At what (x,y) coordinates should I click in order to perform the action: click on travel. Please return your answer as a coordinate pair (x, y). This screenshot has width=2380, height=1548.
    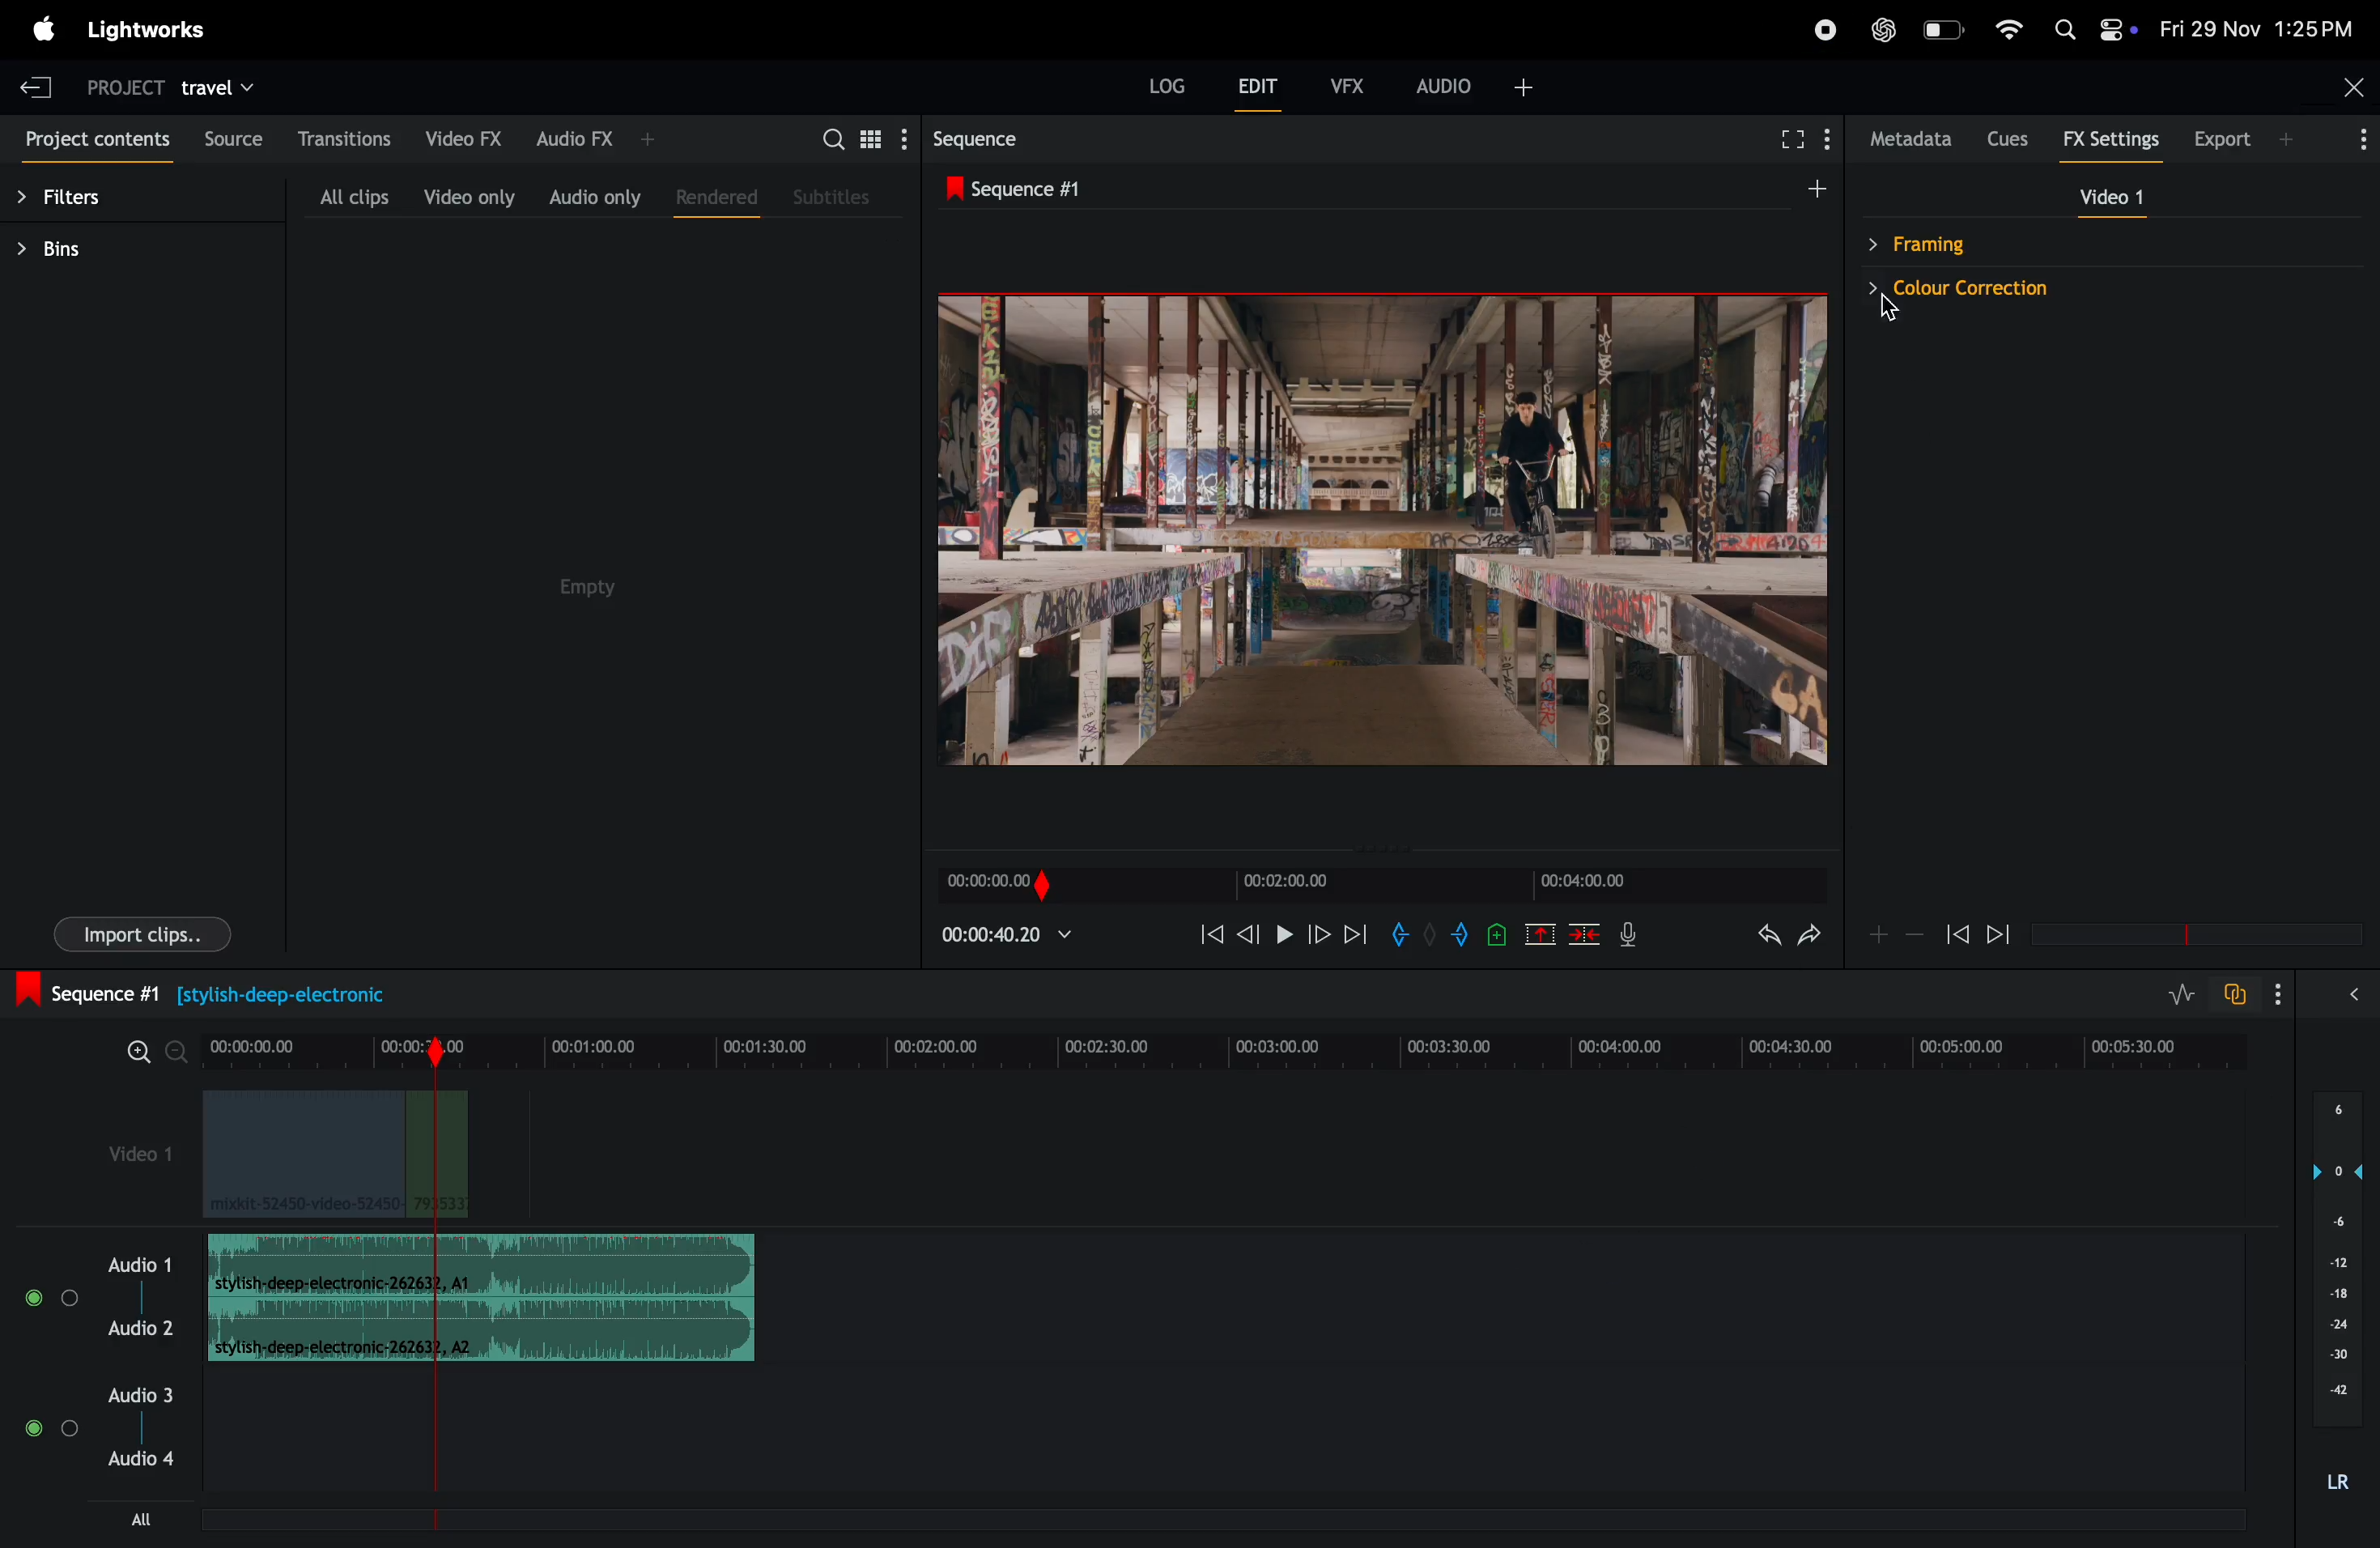
    Looking at the image, I should click on (222, 86).